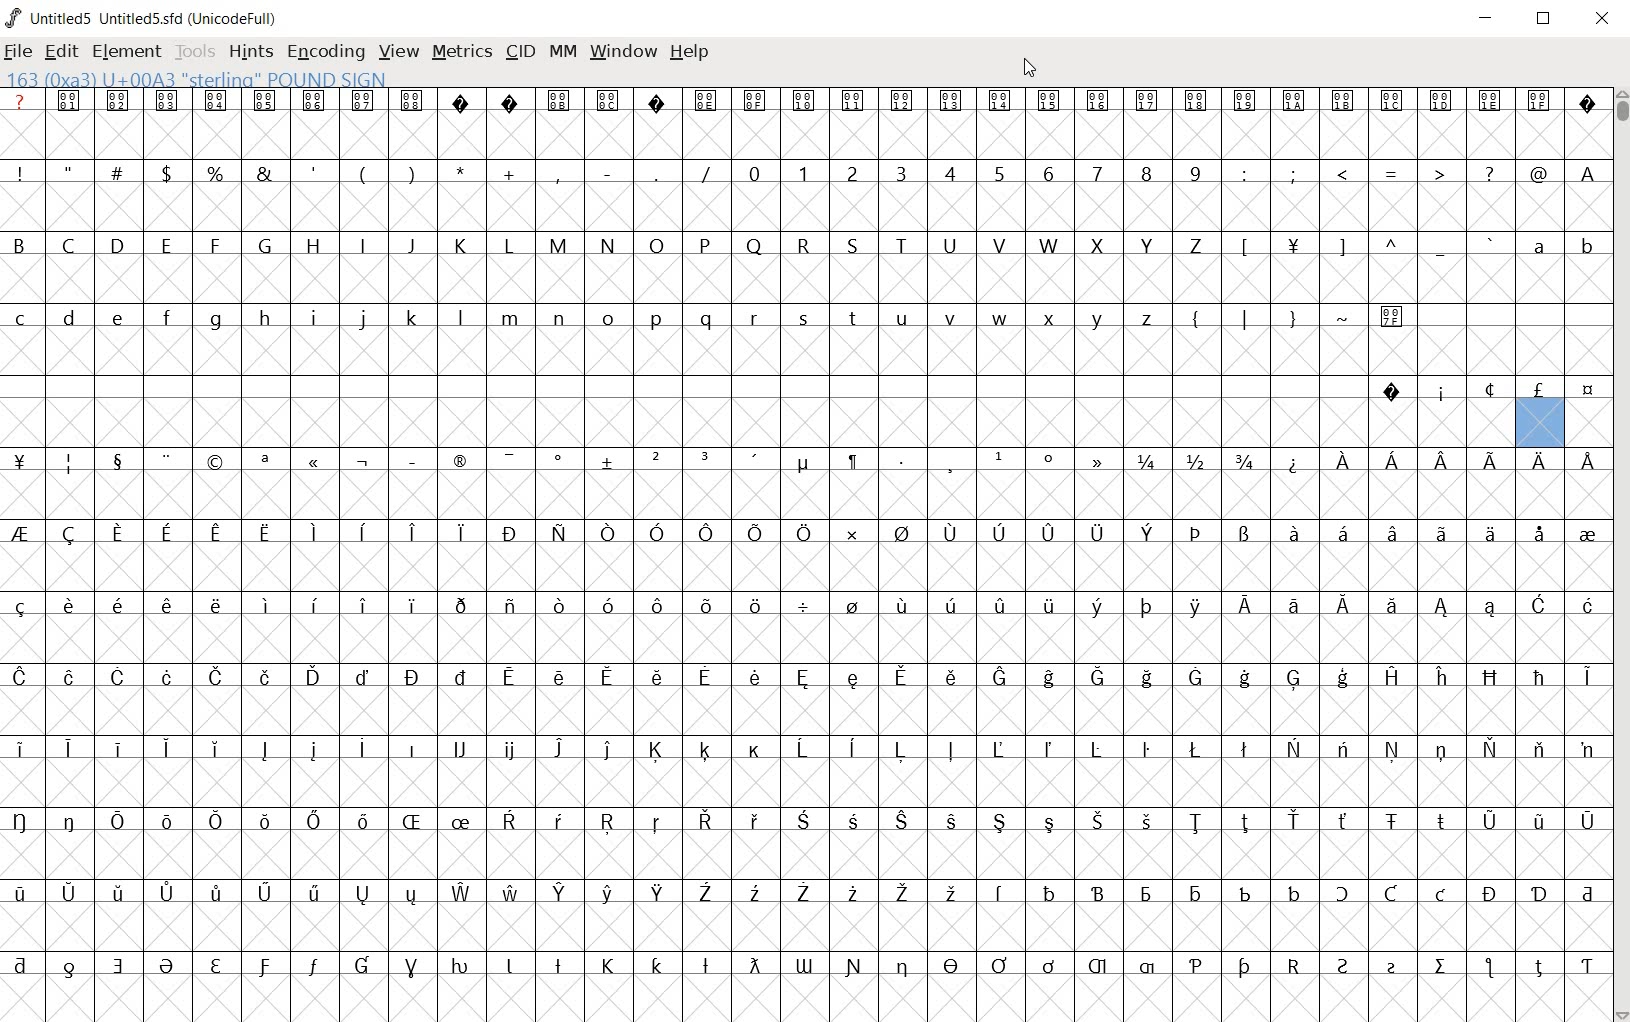 The width and height of the screenshot is (1630, 1022). I want to click on Symbol, so click(1539, 964).